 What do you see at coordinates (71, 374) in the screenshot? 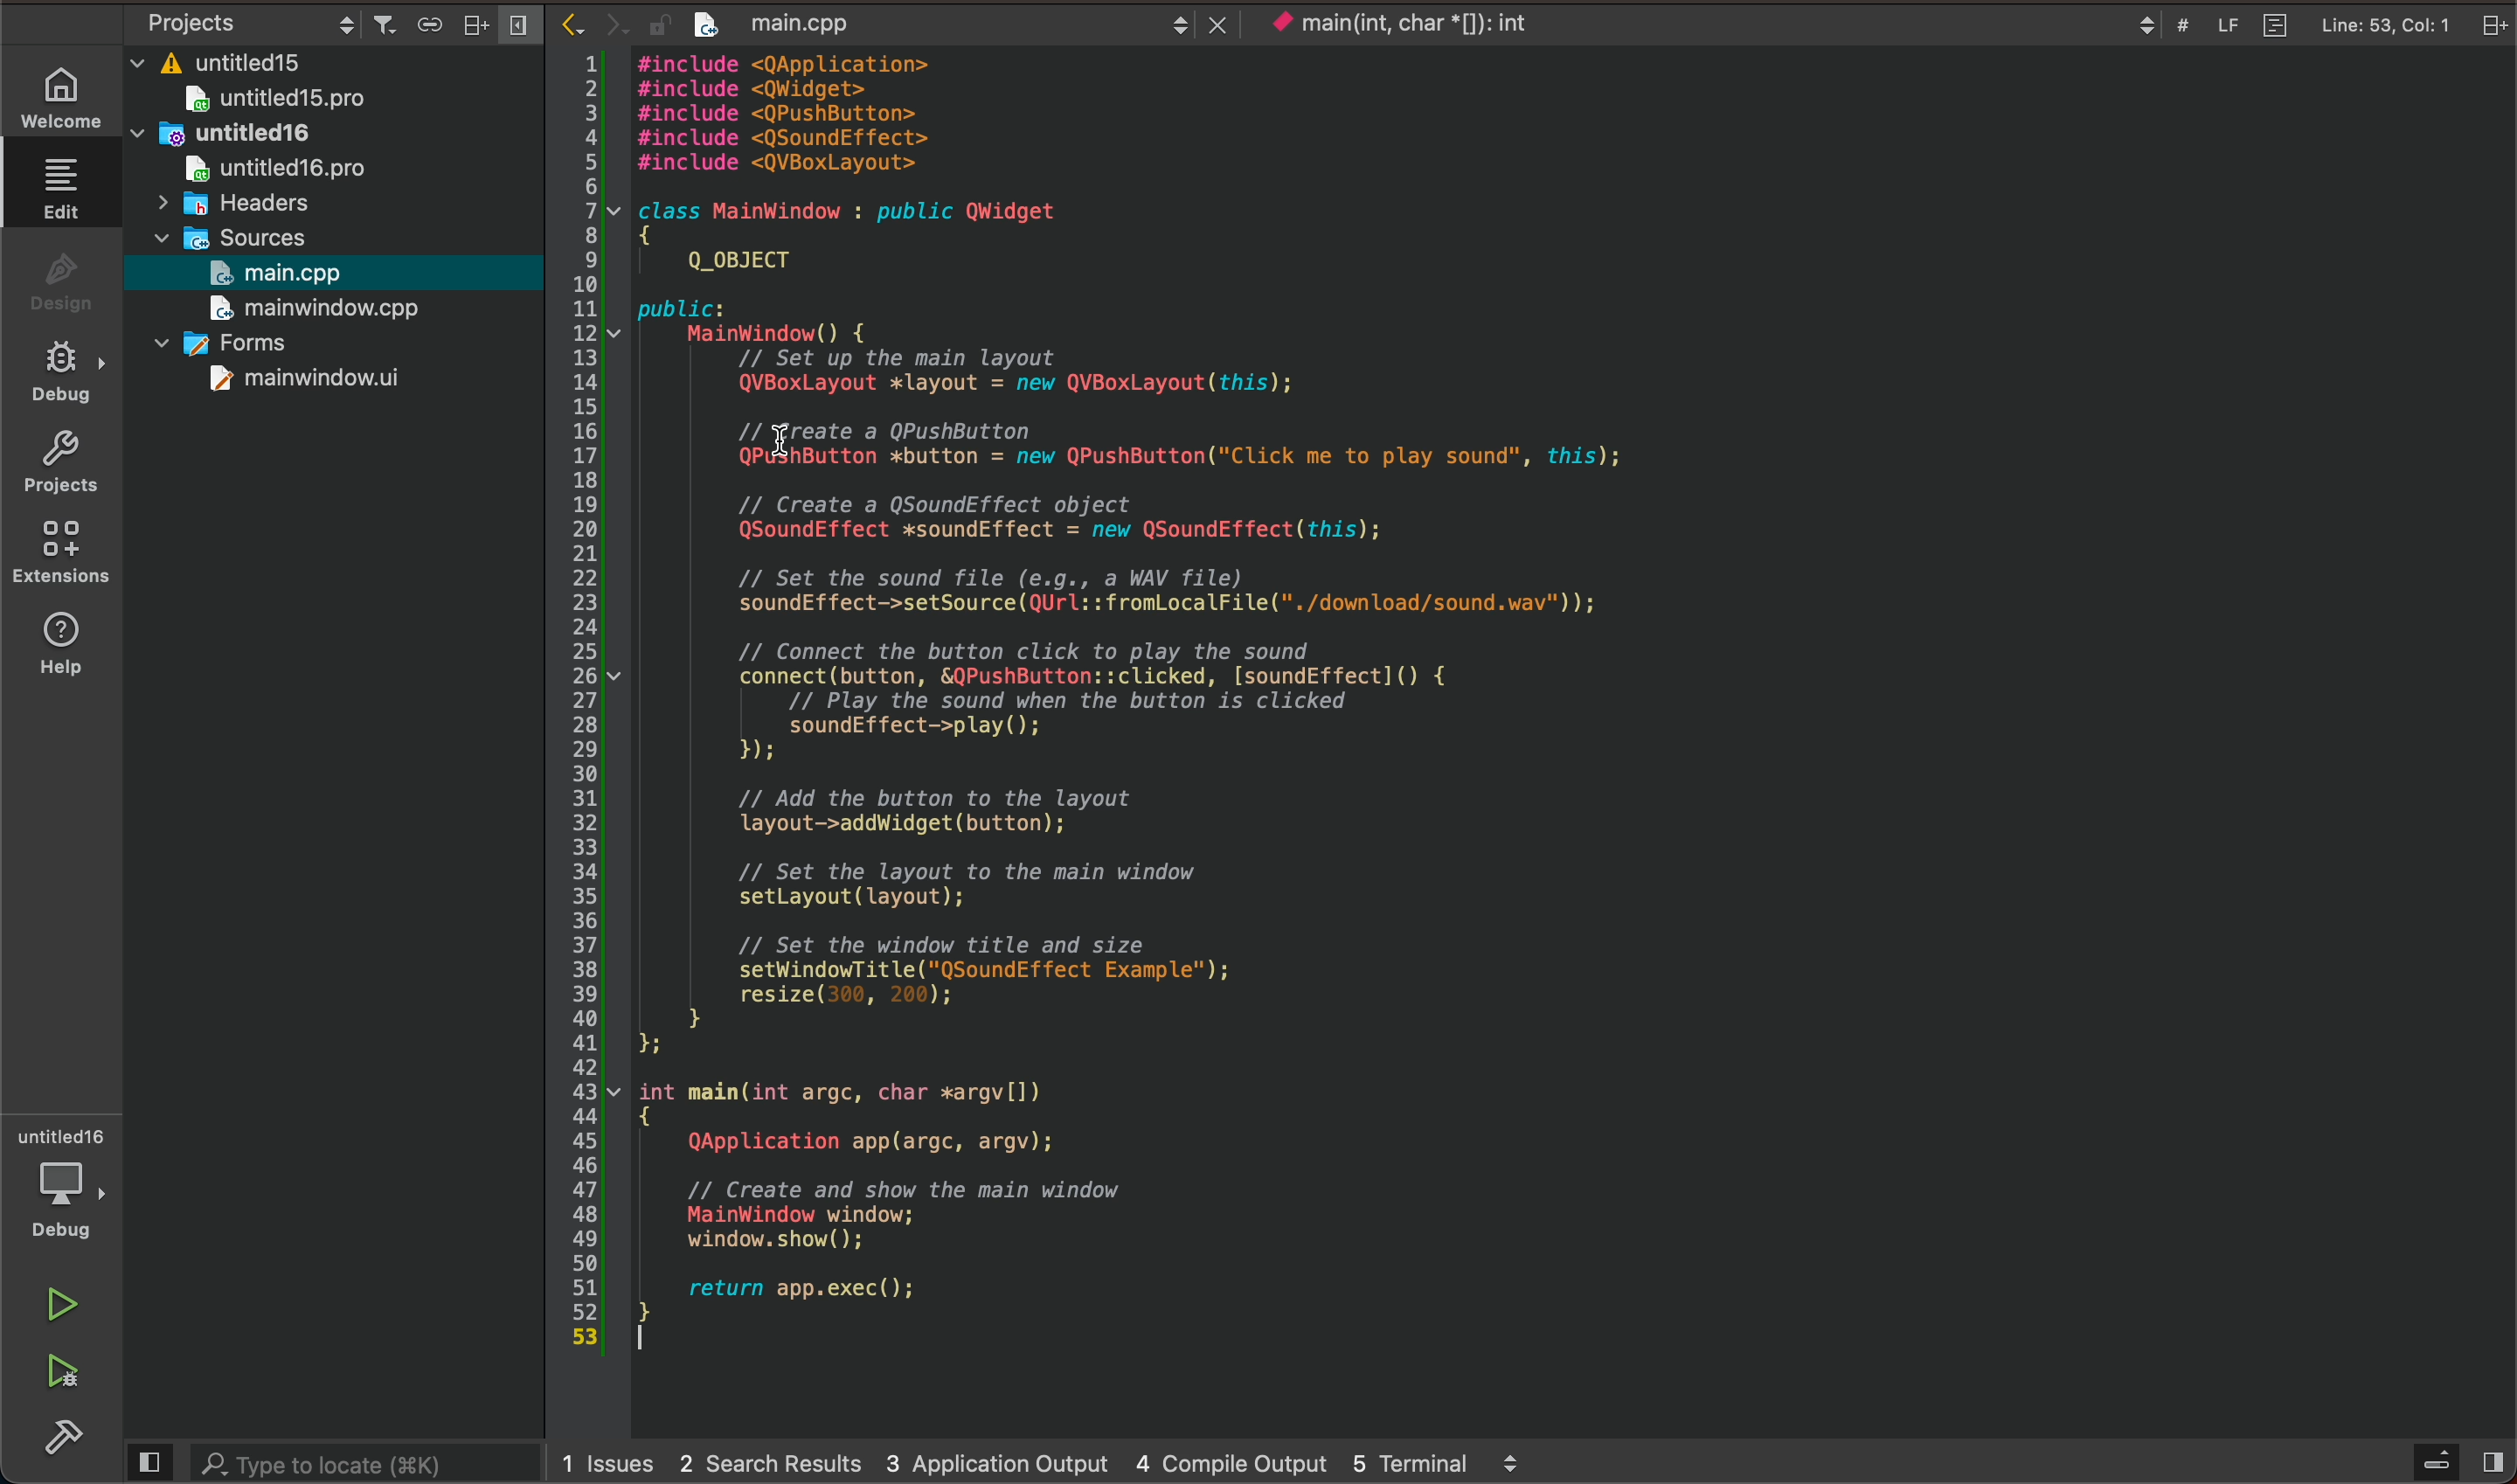
I see `debug` at bounding box center [71, 374].